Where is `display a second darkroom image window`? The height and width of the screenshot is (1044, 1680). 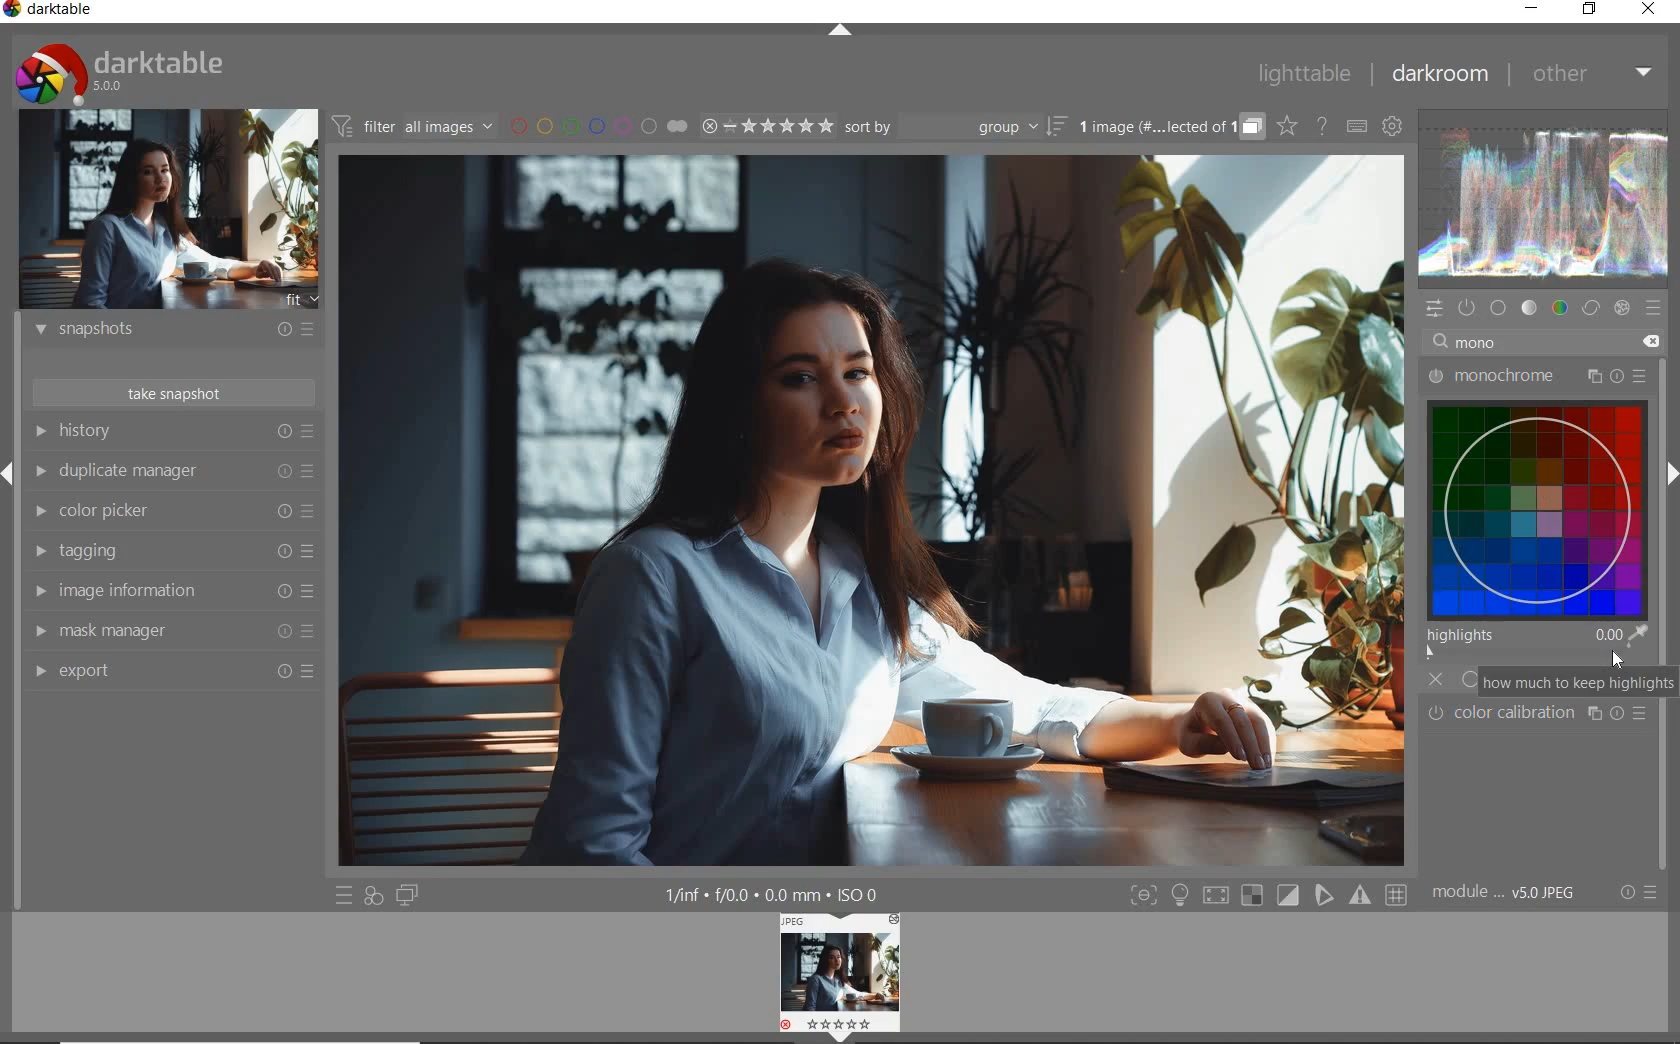
display a second darkroom image window is located at coordinates (406, 893).